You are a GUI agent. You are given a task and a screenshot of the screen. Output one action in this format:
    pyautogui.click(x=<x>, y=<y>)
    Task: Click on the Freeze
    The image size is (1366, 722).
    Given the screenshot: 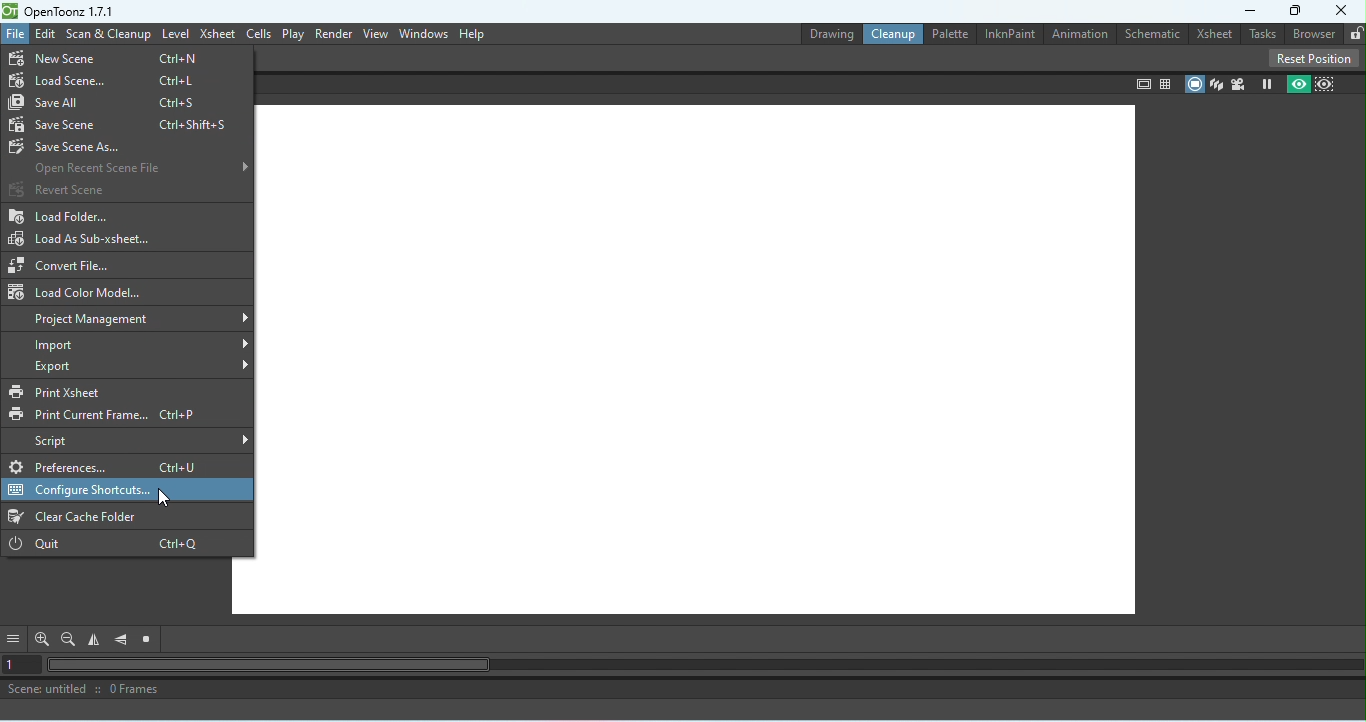 What is the action you would take?
    pyautogui.click(x=1263, y=85)
    